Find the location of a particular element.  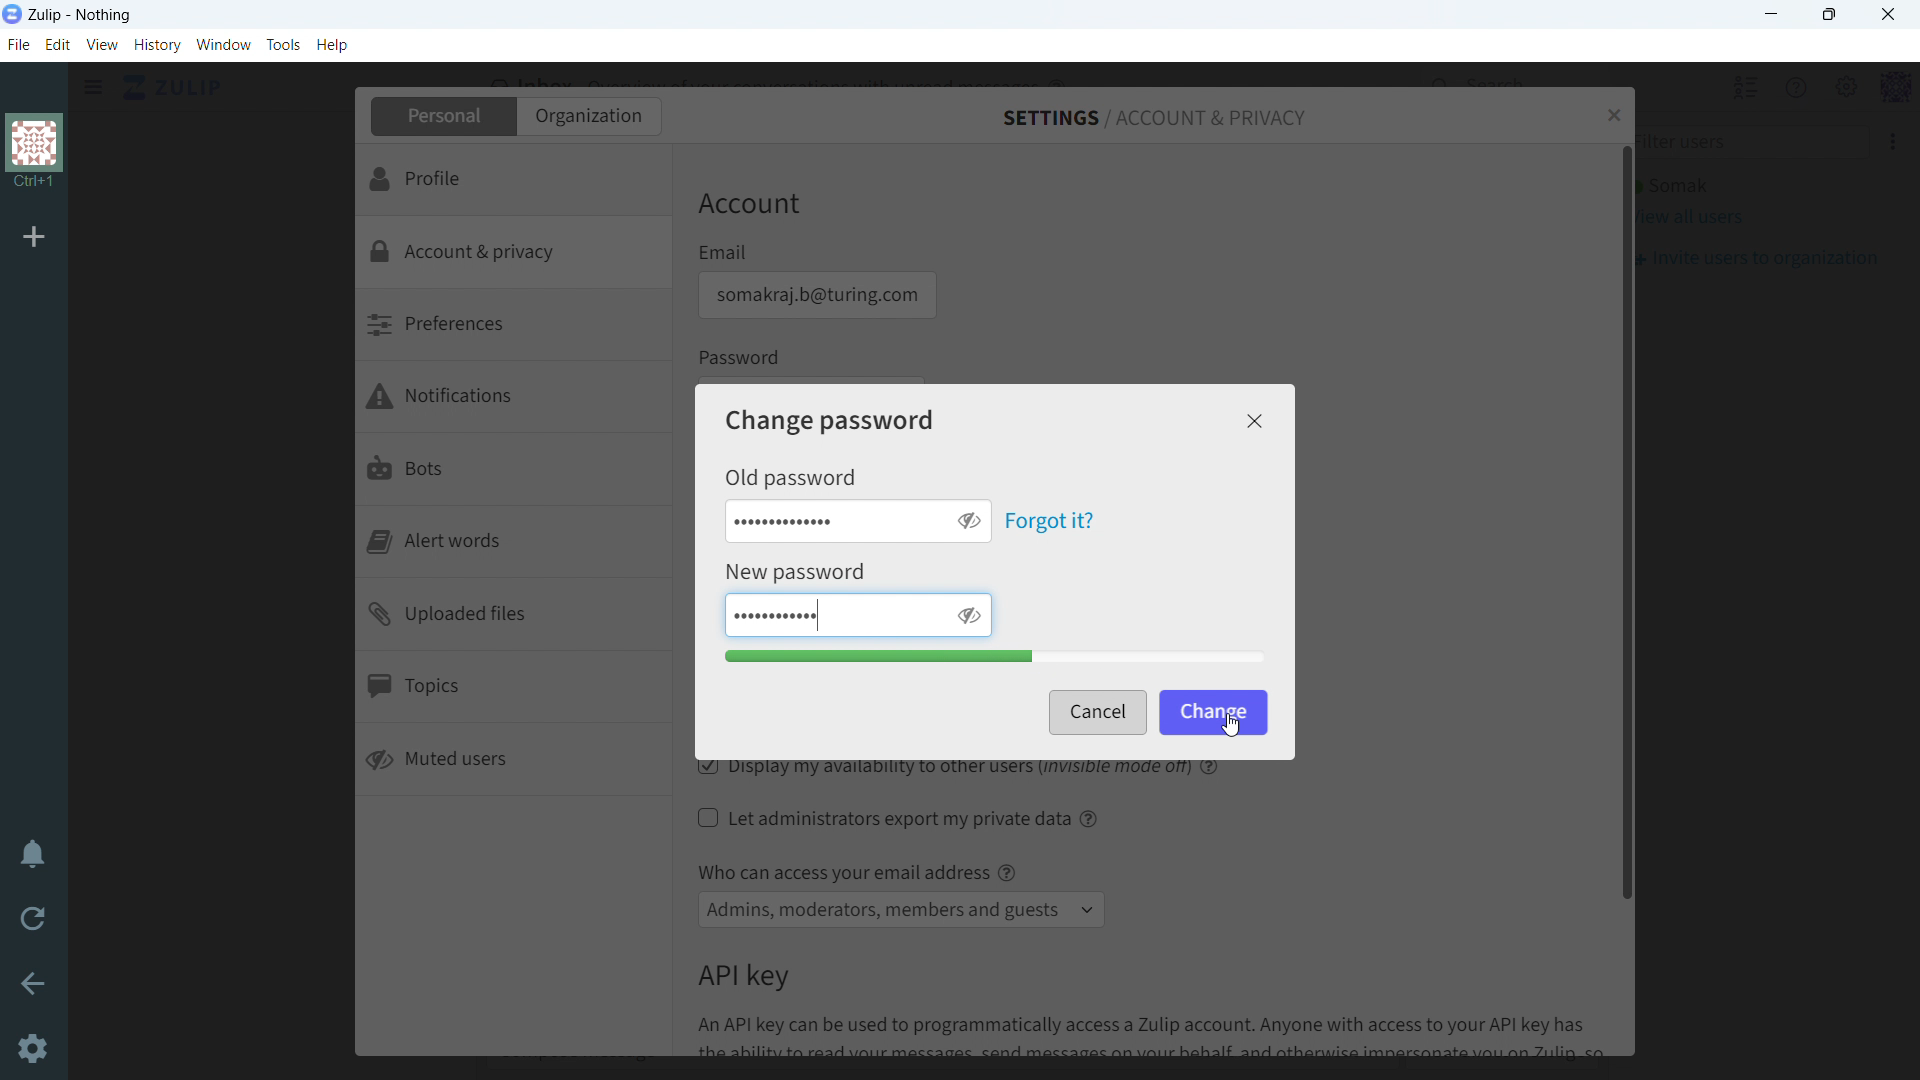

help is located at coordinates (1091, 818).